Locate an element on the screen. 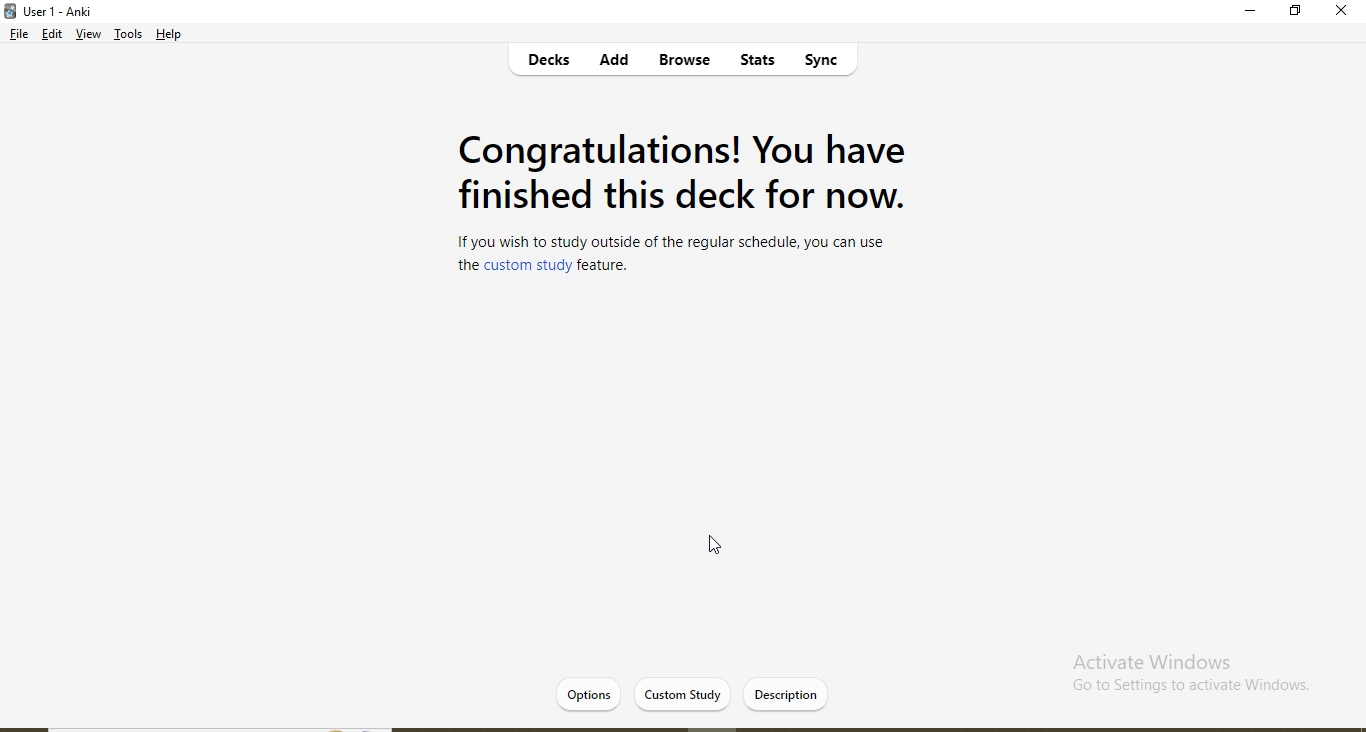 This screenshot has height=732, width=1366. view is located at coordinates (88, 36).